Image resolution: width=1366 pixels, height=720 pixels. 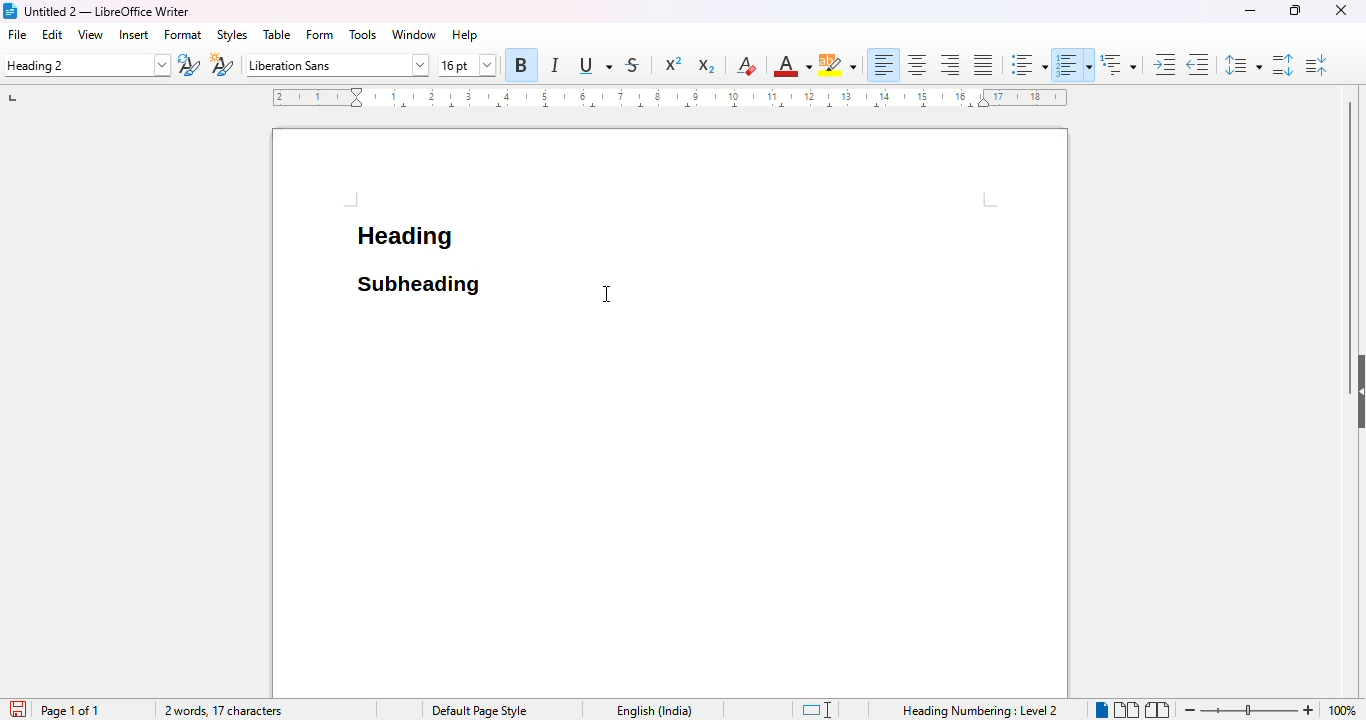 What do you see at coordinates (607, 294) in the screenshot?
I see `cursor` at bounding box center [607, 294].